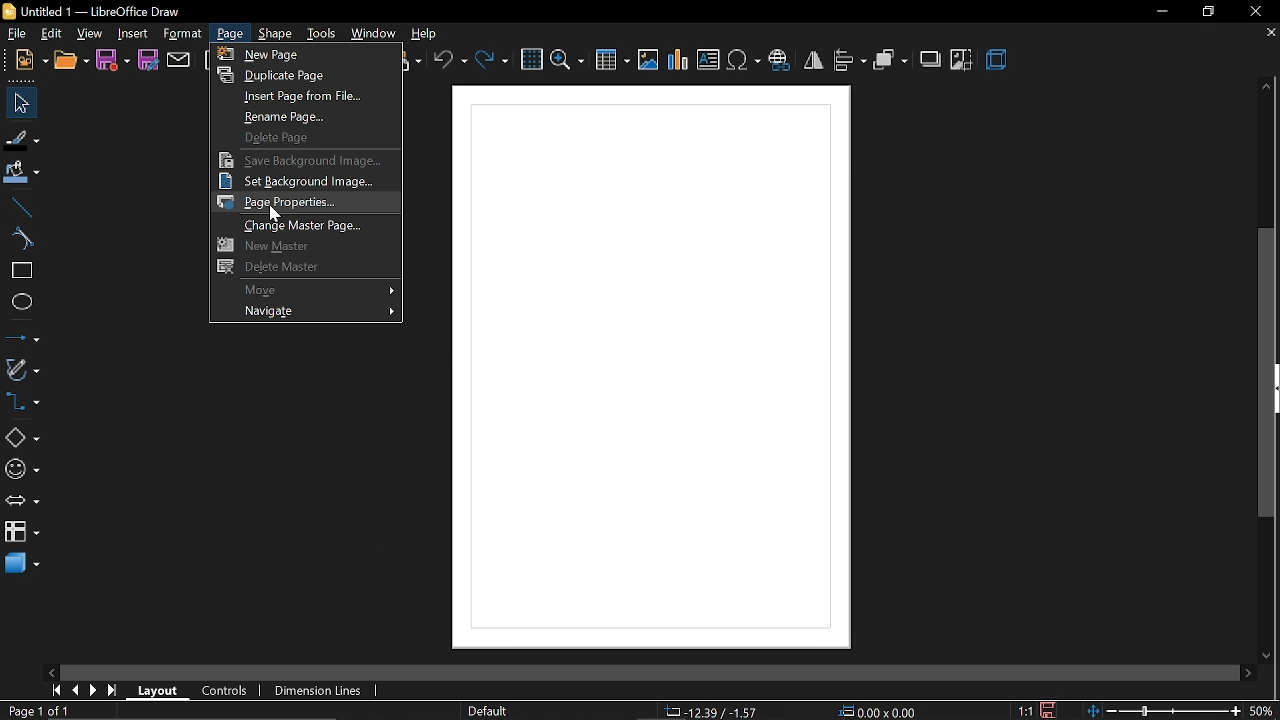 The height and width of the screenshot is (720, 1280). What do you see at coordinates (90, 34) in the screenshot?
I see `view` at bounding box center [90, 34].